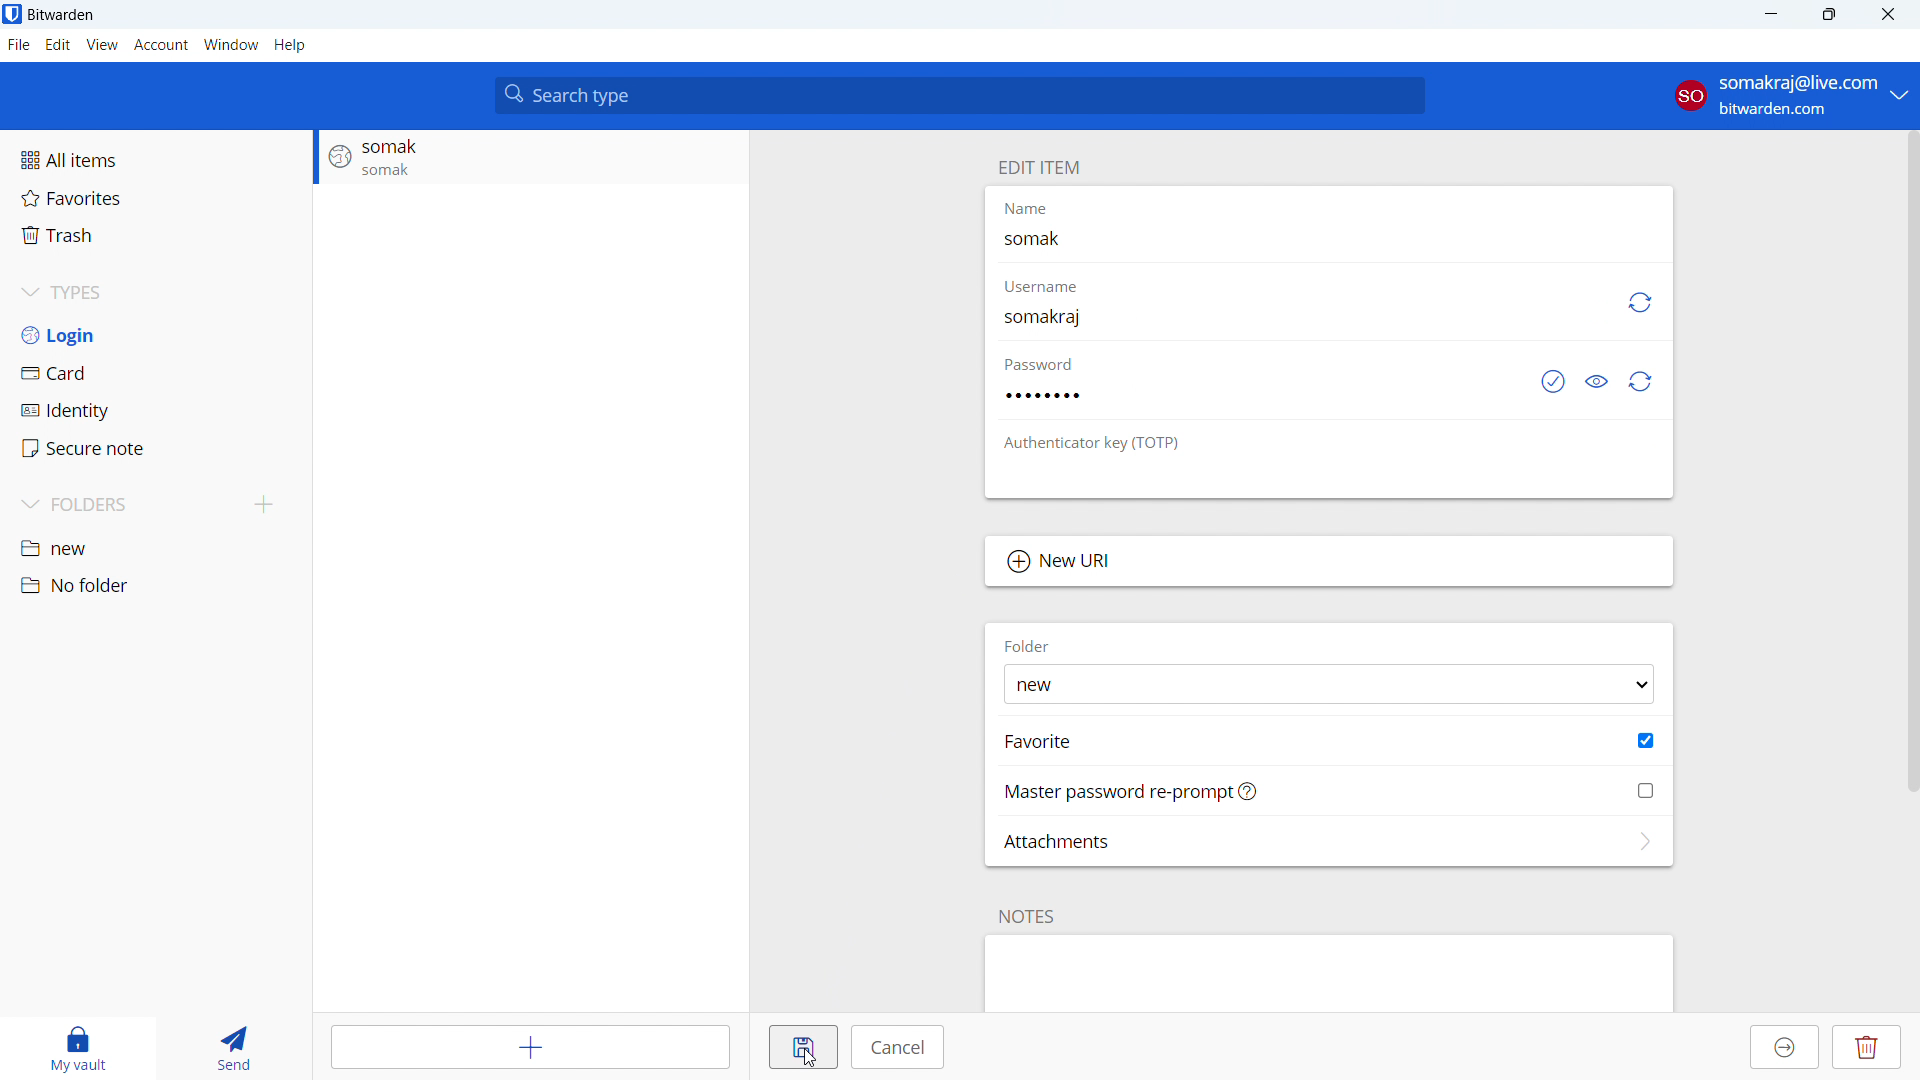  Describe the element at coordinates (804, 1048) in the screenshot. I see `save` at that location.